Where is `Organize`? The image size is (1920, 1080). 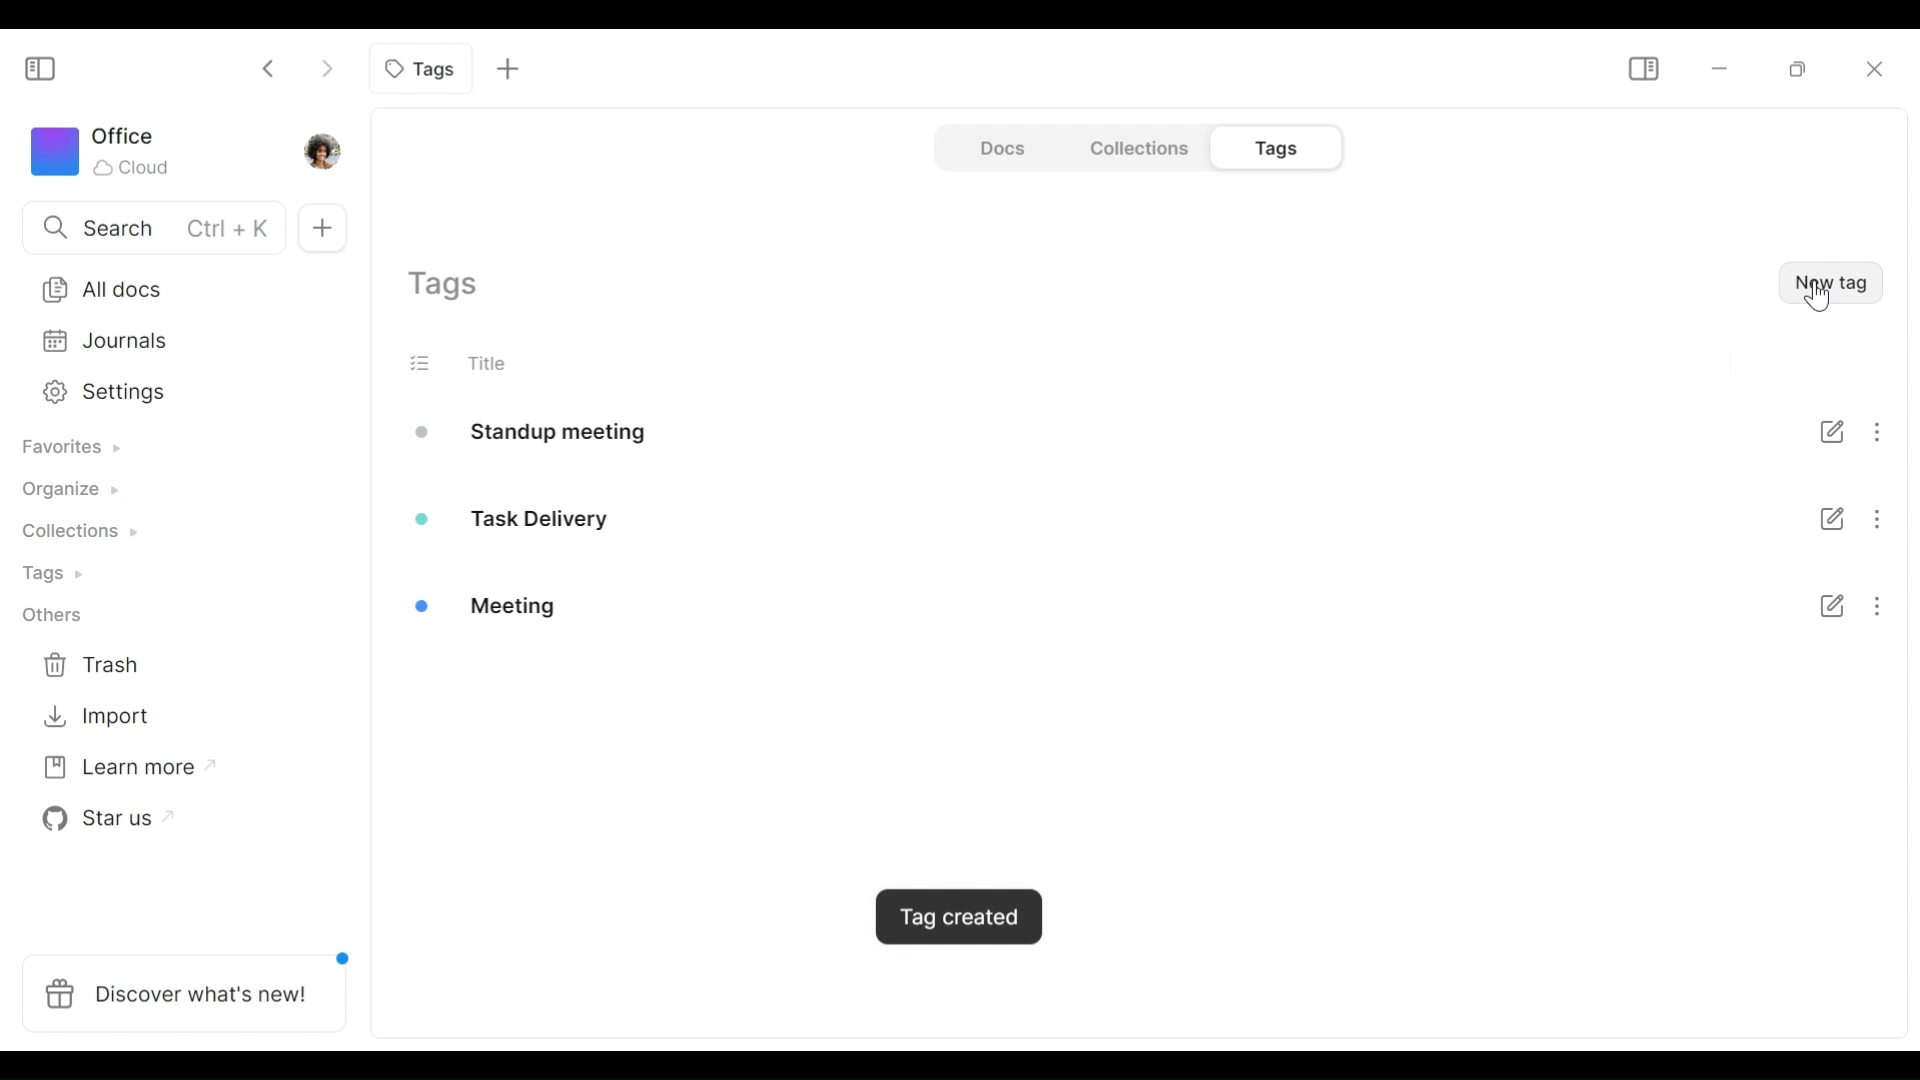
Organize is located at coordinates (75, 490).